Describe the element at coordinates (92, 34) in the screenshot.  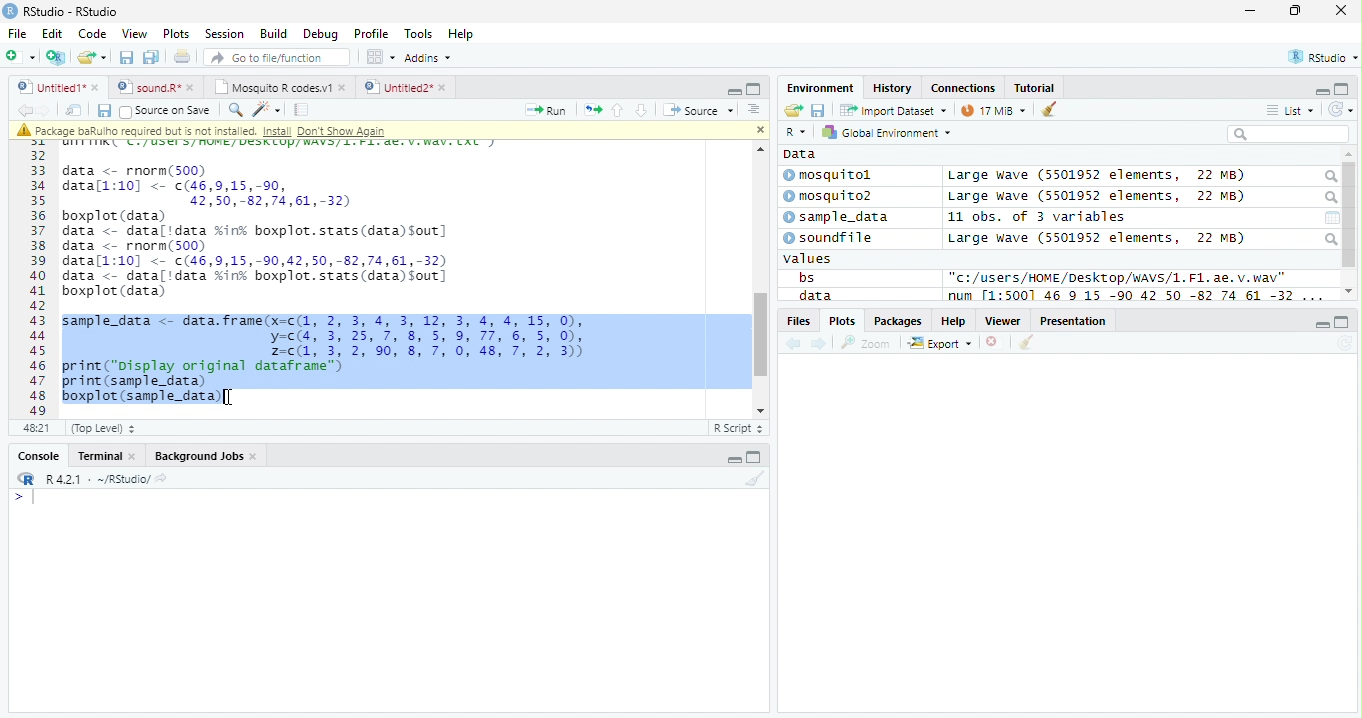
I see `Code` at that location.